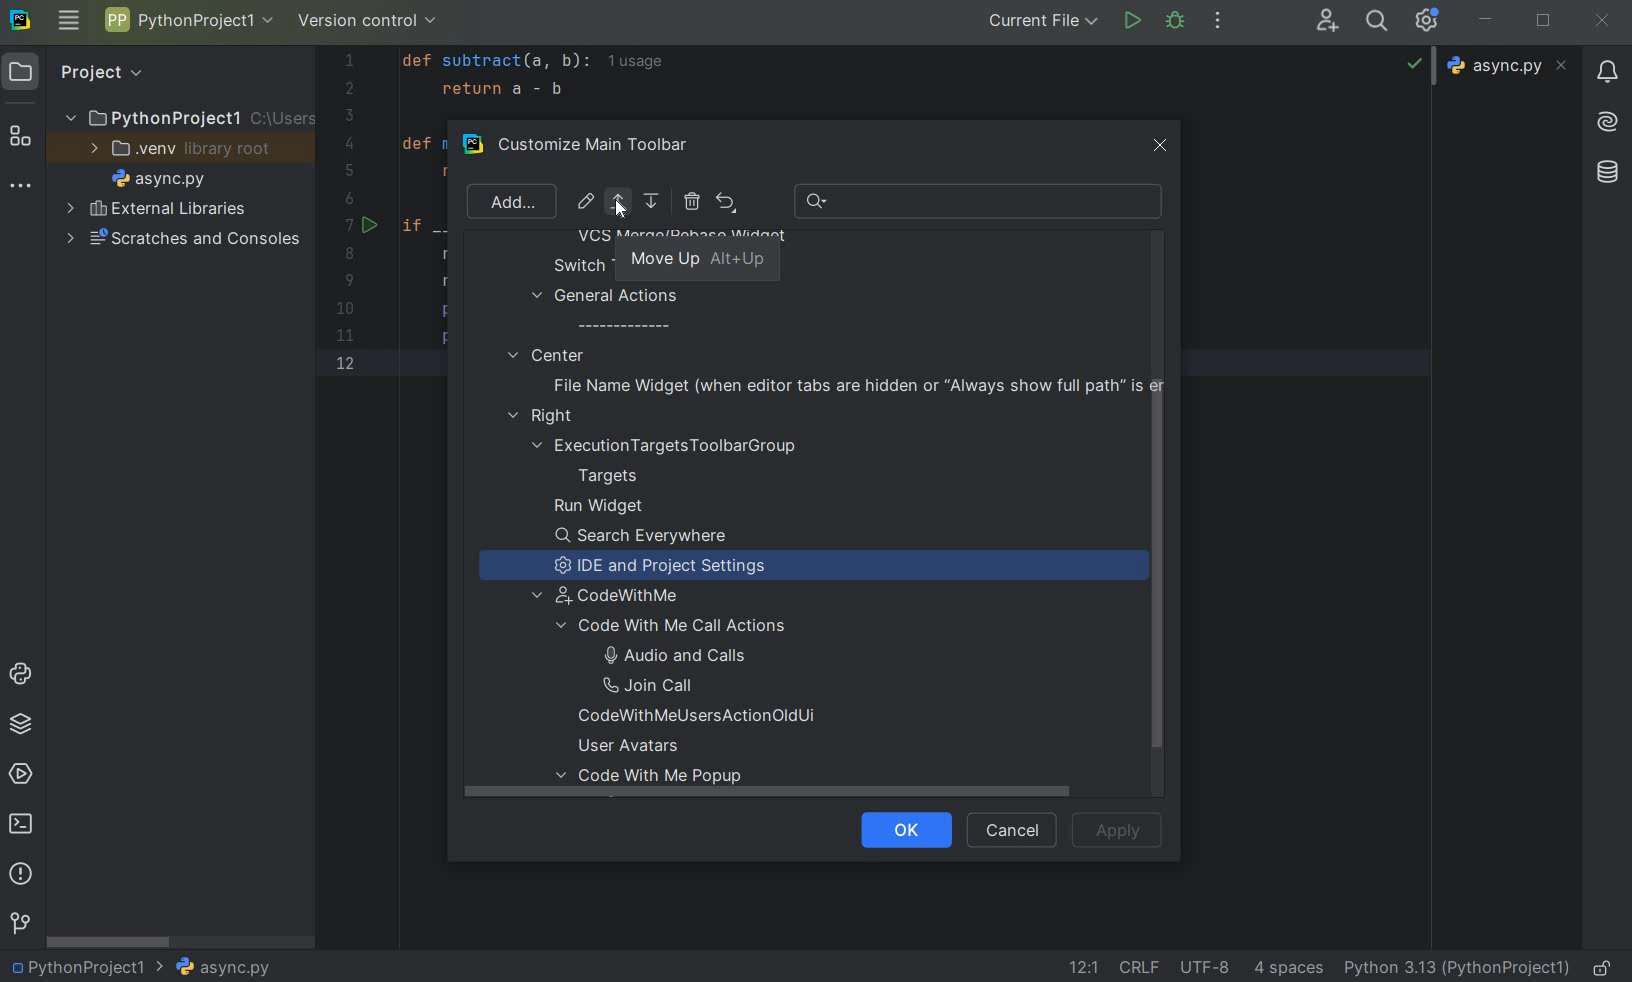 The height and width of the screenshot is (982, 1632). What do you see at coordinates (980, 201) in the screenshot?
I see `RECENT SEARCH` at bounding box center [980, 201].